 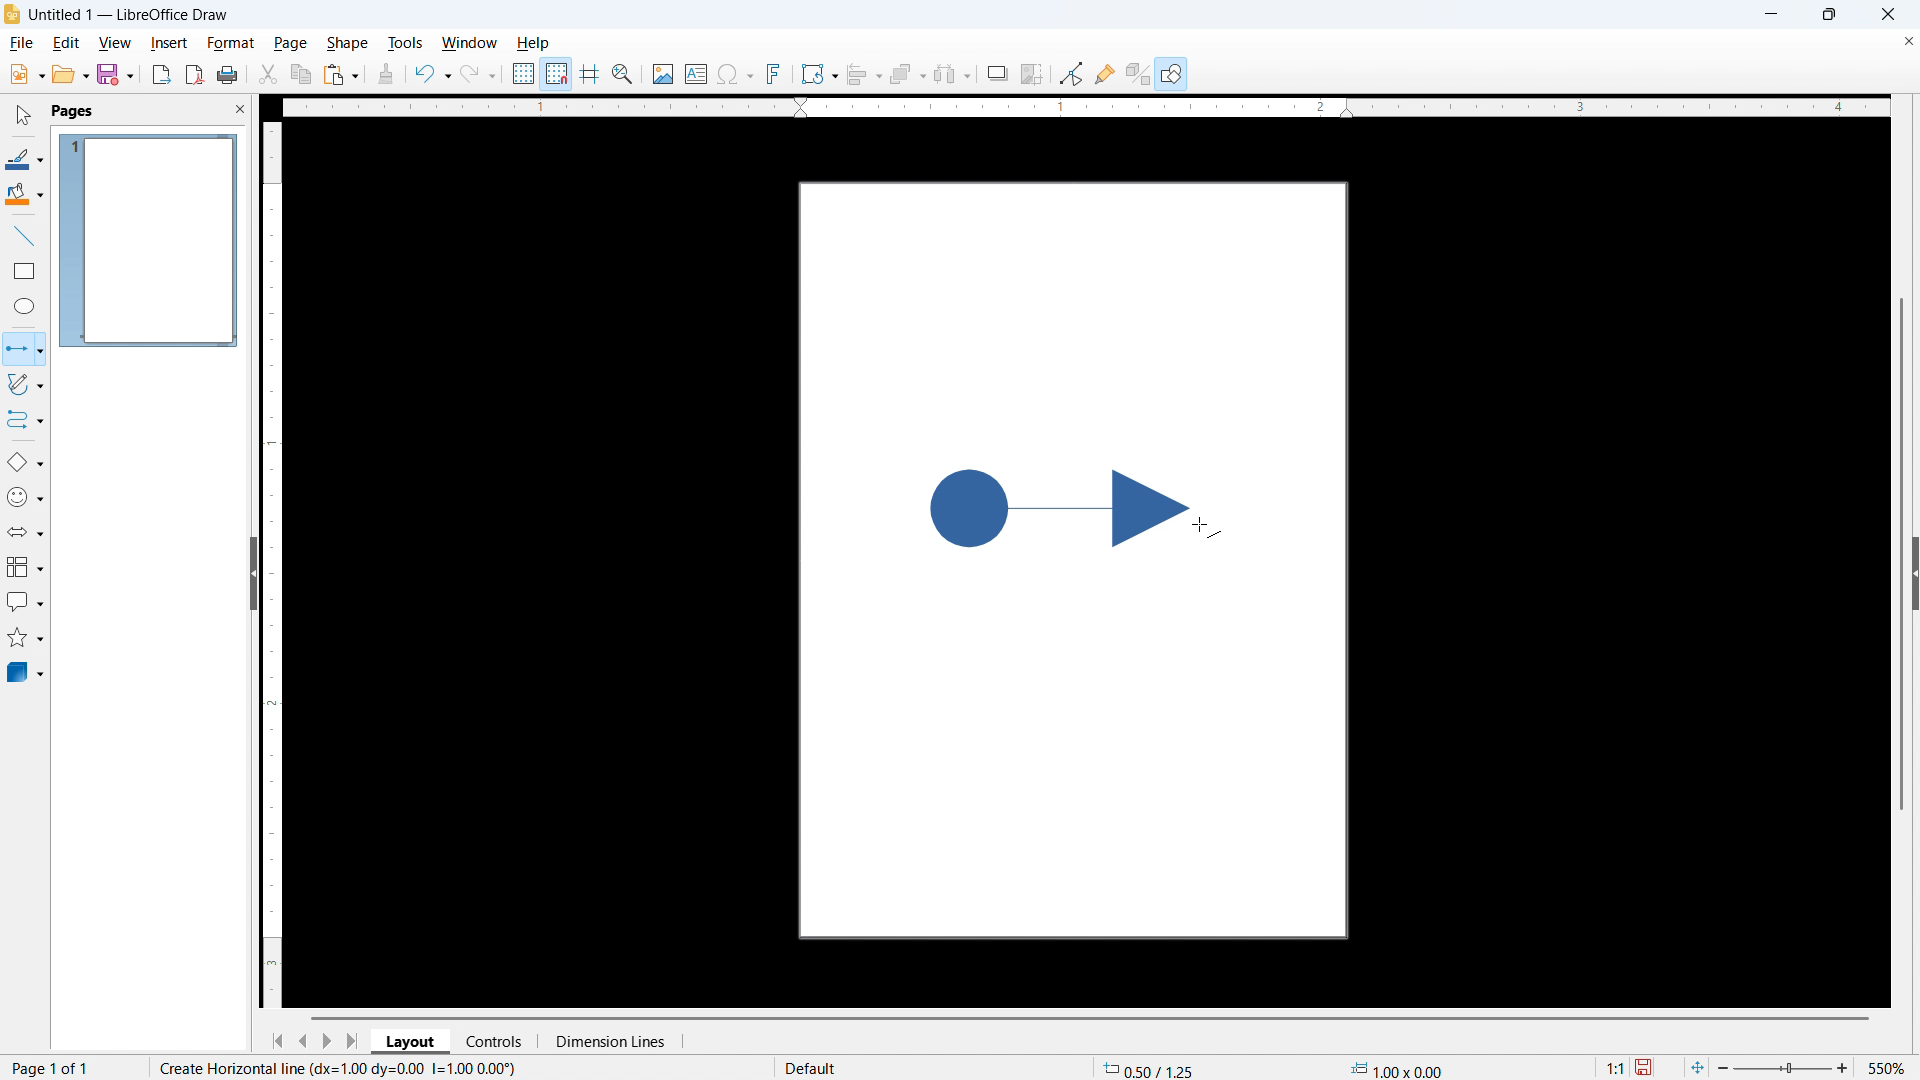 I want to click on minimise , so click(x=1770, y=14).